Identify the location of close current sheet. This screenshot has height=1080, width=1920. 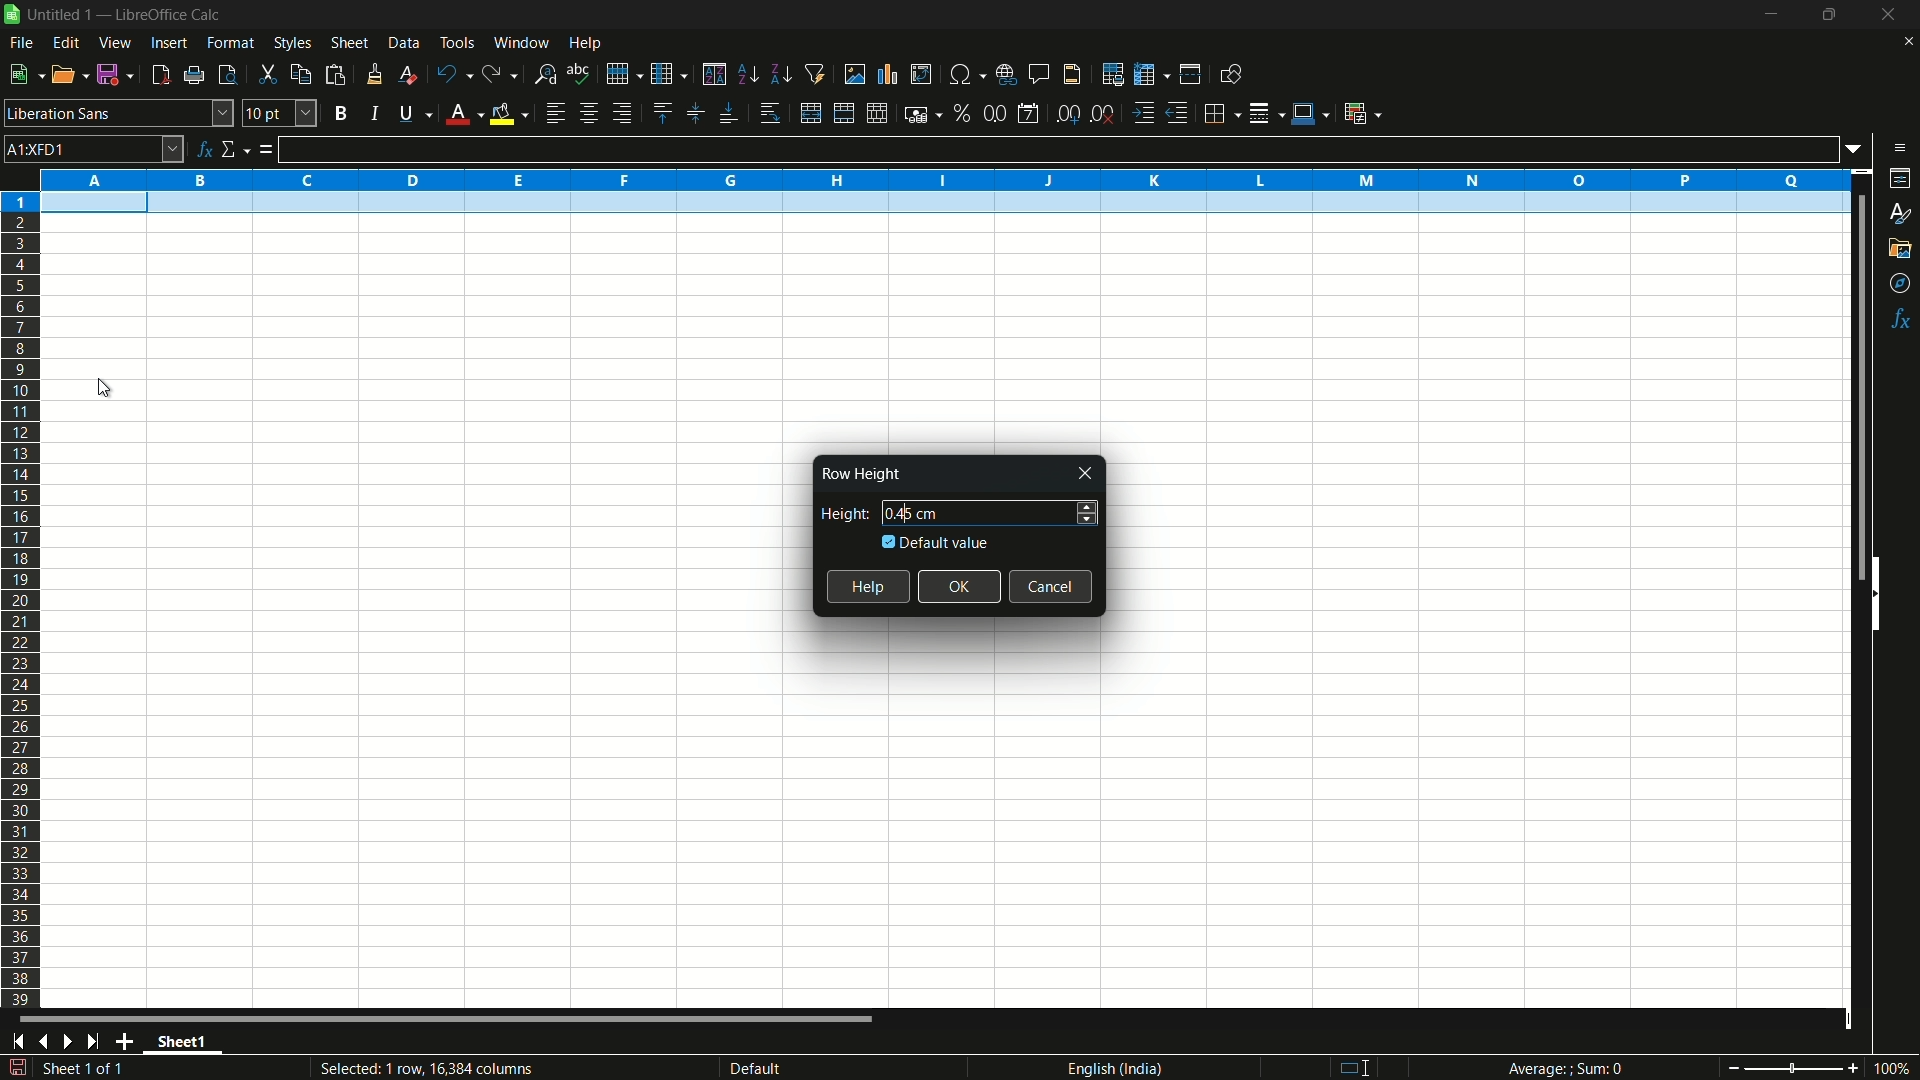
(1906, 46).